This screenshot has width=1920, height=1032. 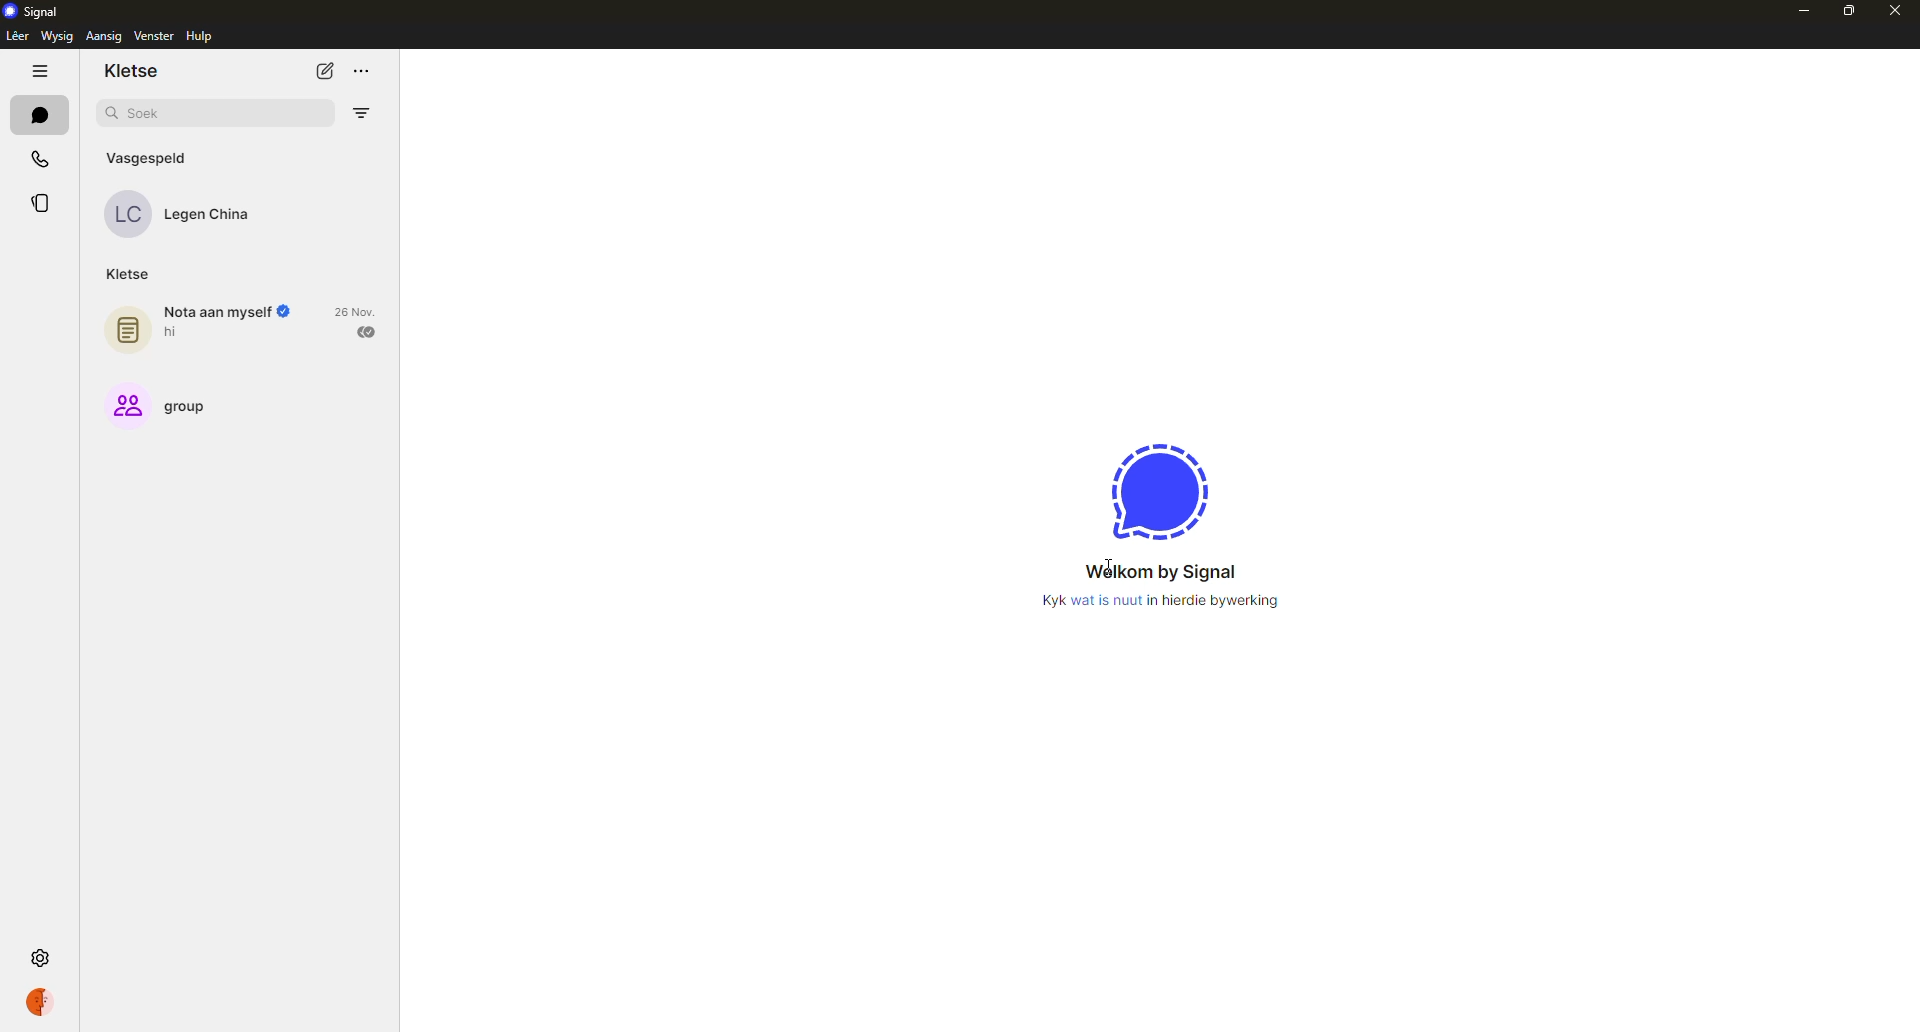 I want to click on venster, so click(x=155, y=35).